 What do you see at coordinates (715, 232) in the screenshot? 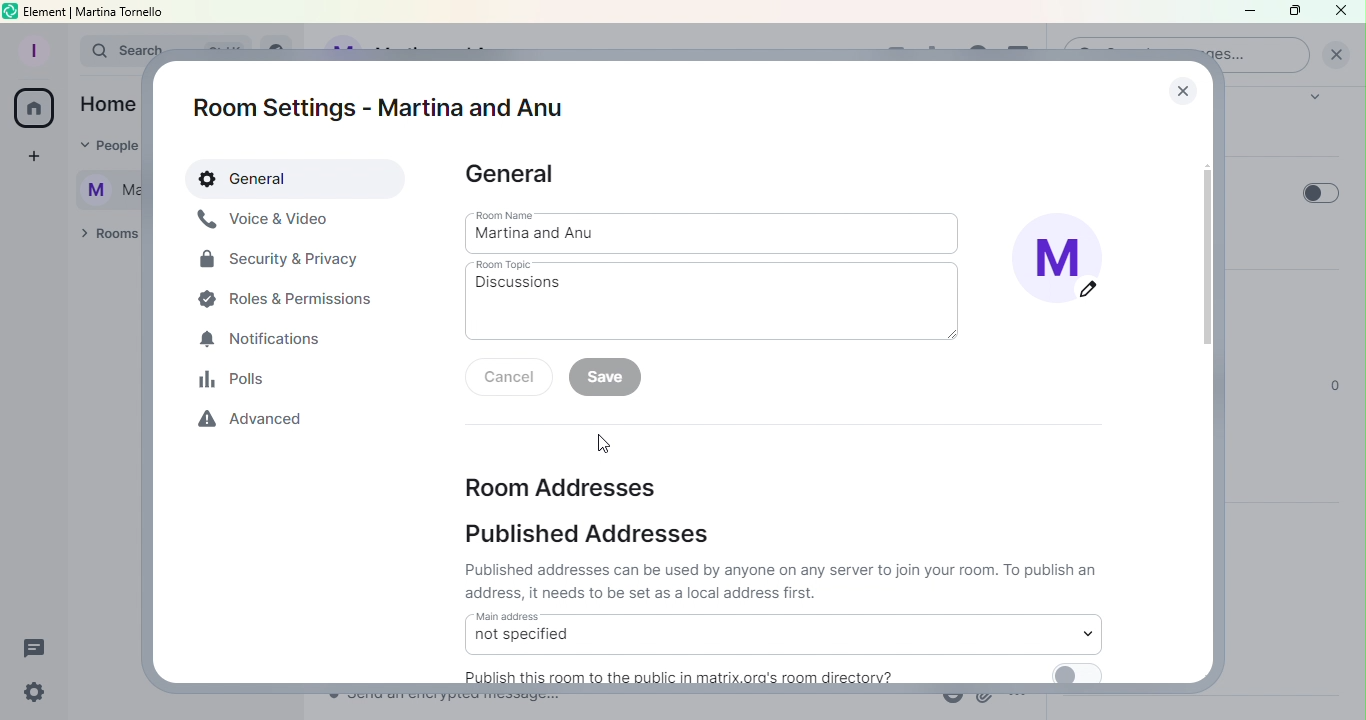
I see `Room name` at bounding box center [715, 232].